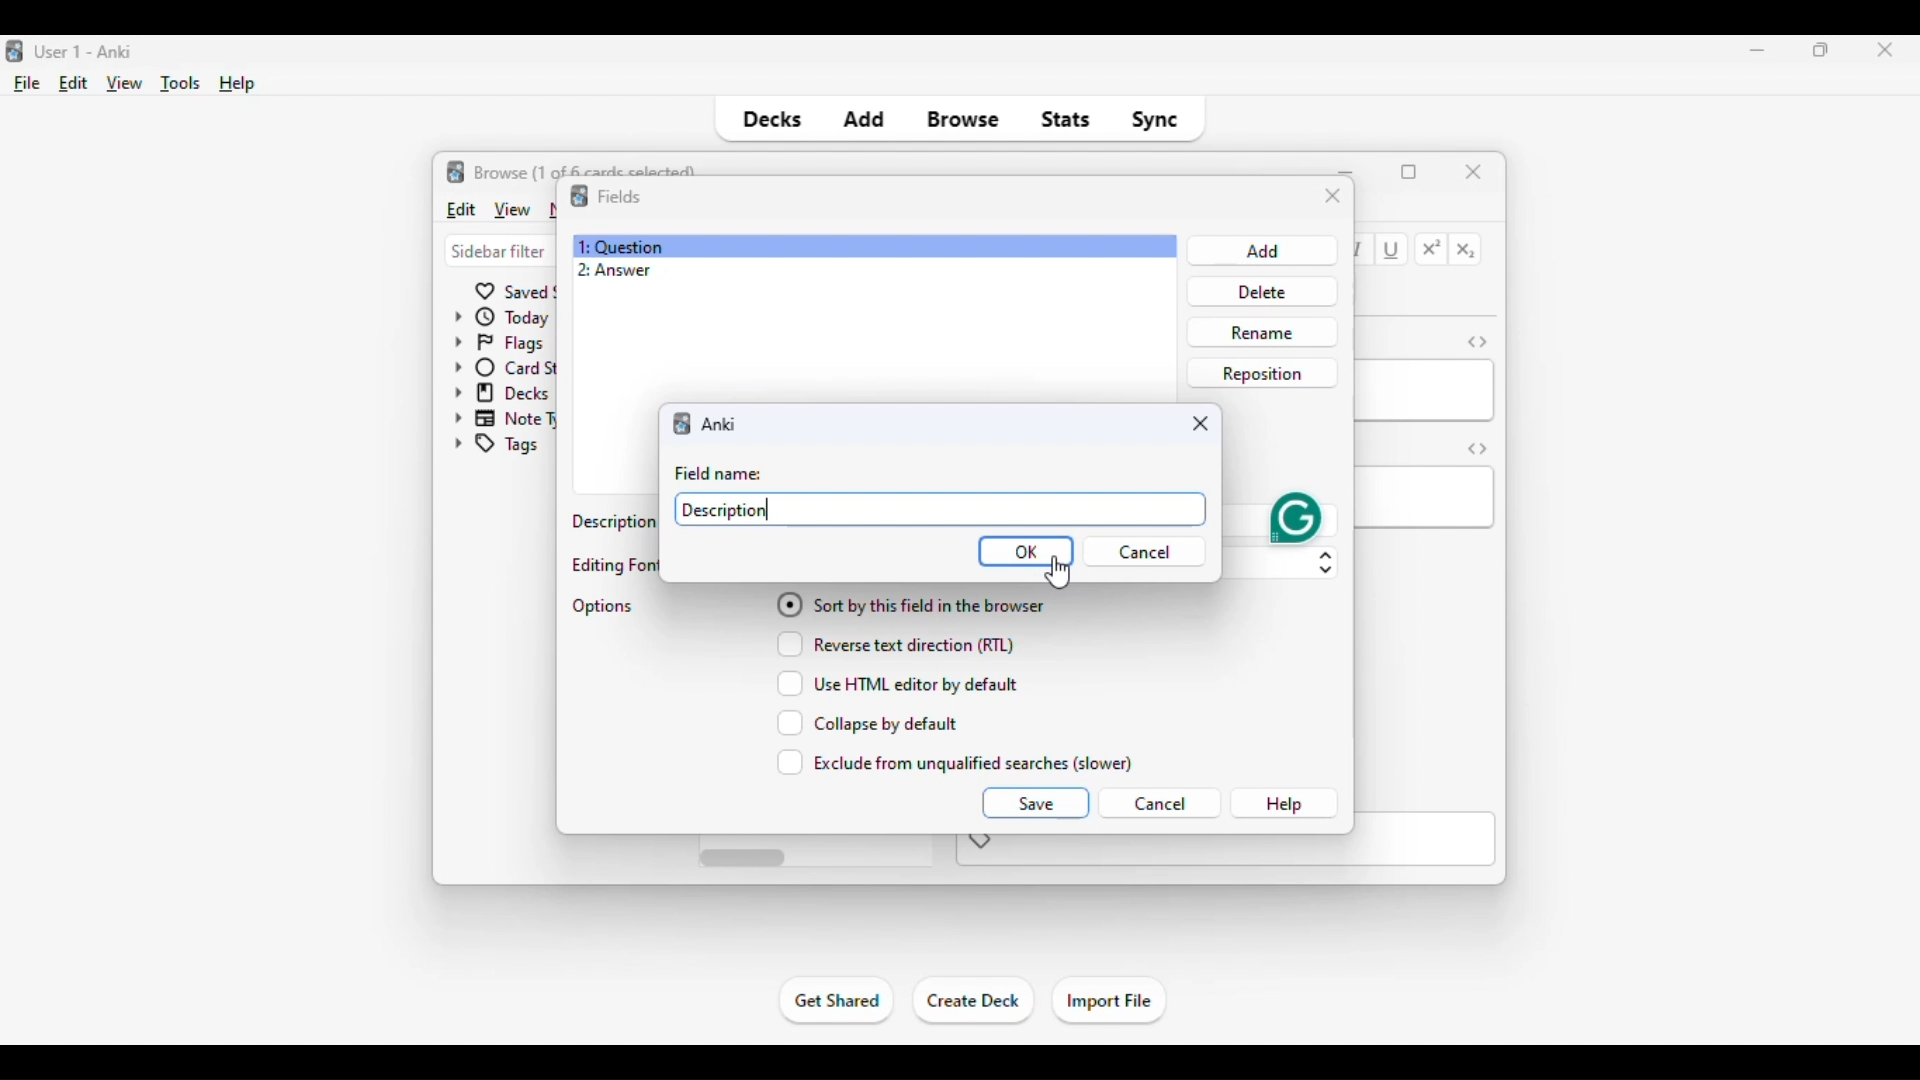 Image resolution: width=1920 pixels, height=1080 pixels. Describe the element at coordinates (1026, 552) in the screenshot. I see `OK` at that location.